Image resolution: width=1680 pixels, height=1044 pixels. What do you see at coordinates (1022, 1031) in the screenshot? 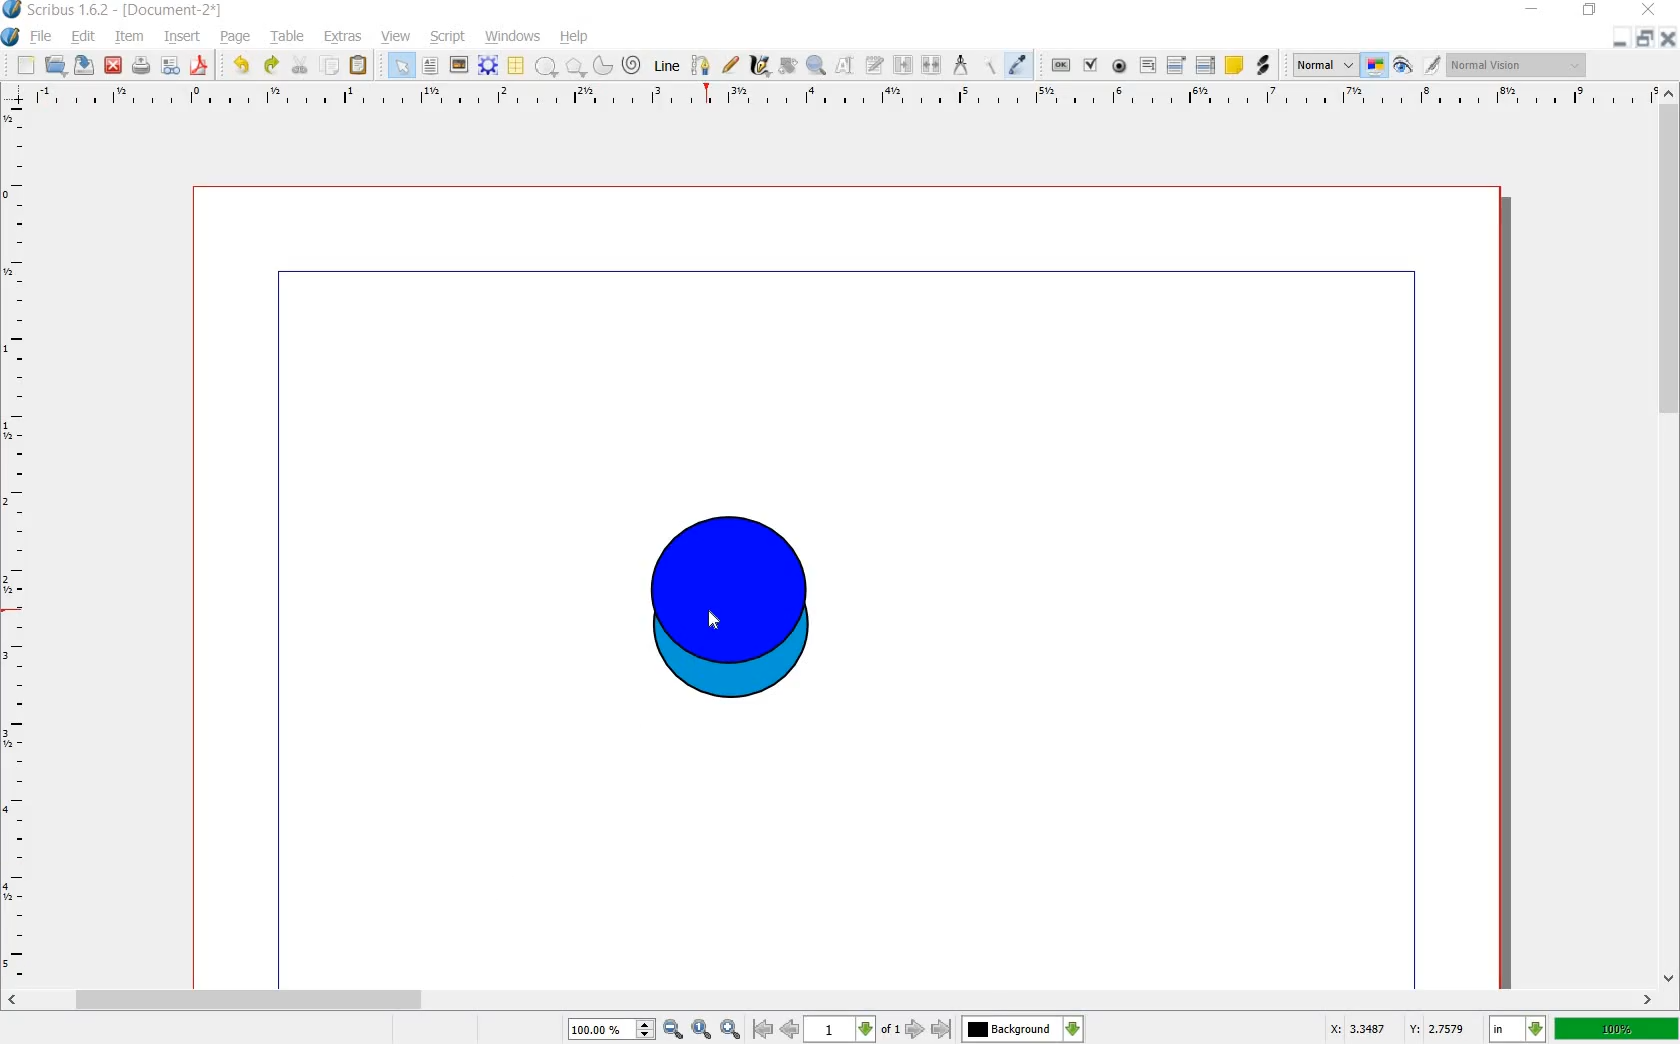
I see `select the current layer` at bounding box center [1022, 1031].